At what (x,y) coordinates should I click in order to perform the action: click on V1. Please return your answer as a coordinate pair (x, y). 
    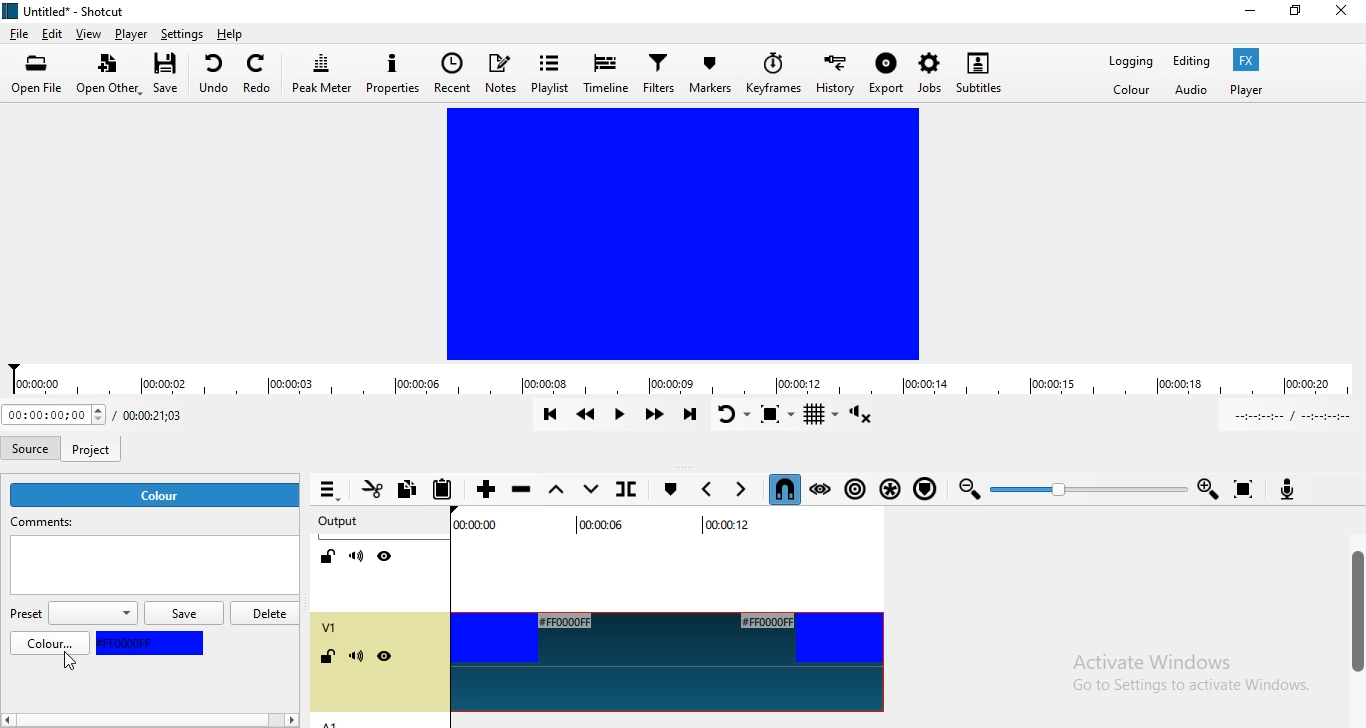
    Looking at the image, I should click on (329, 627).